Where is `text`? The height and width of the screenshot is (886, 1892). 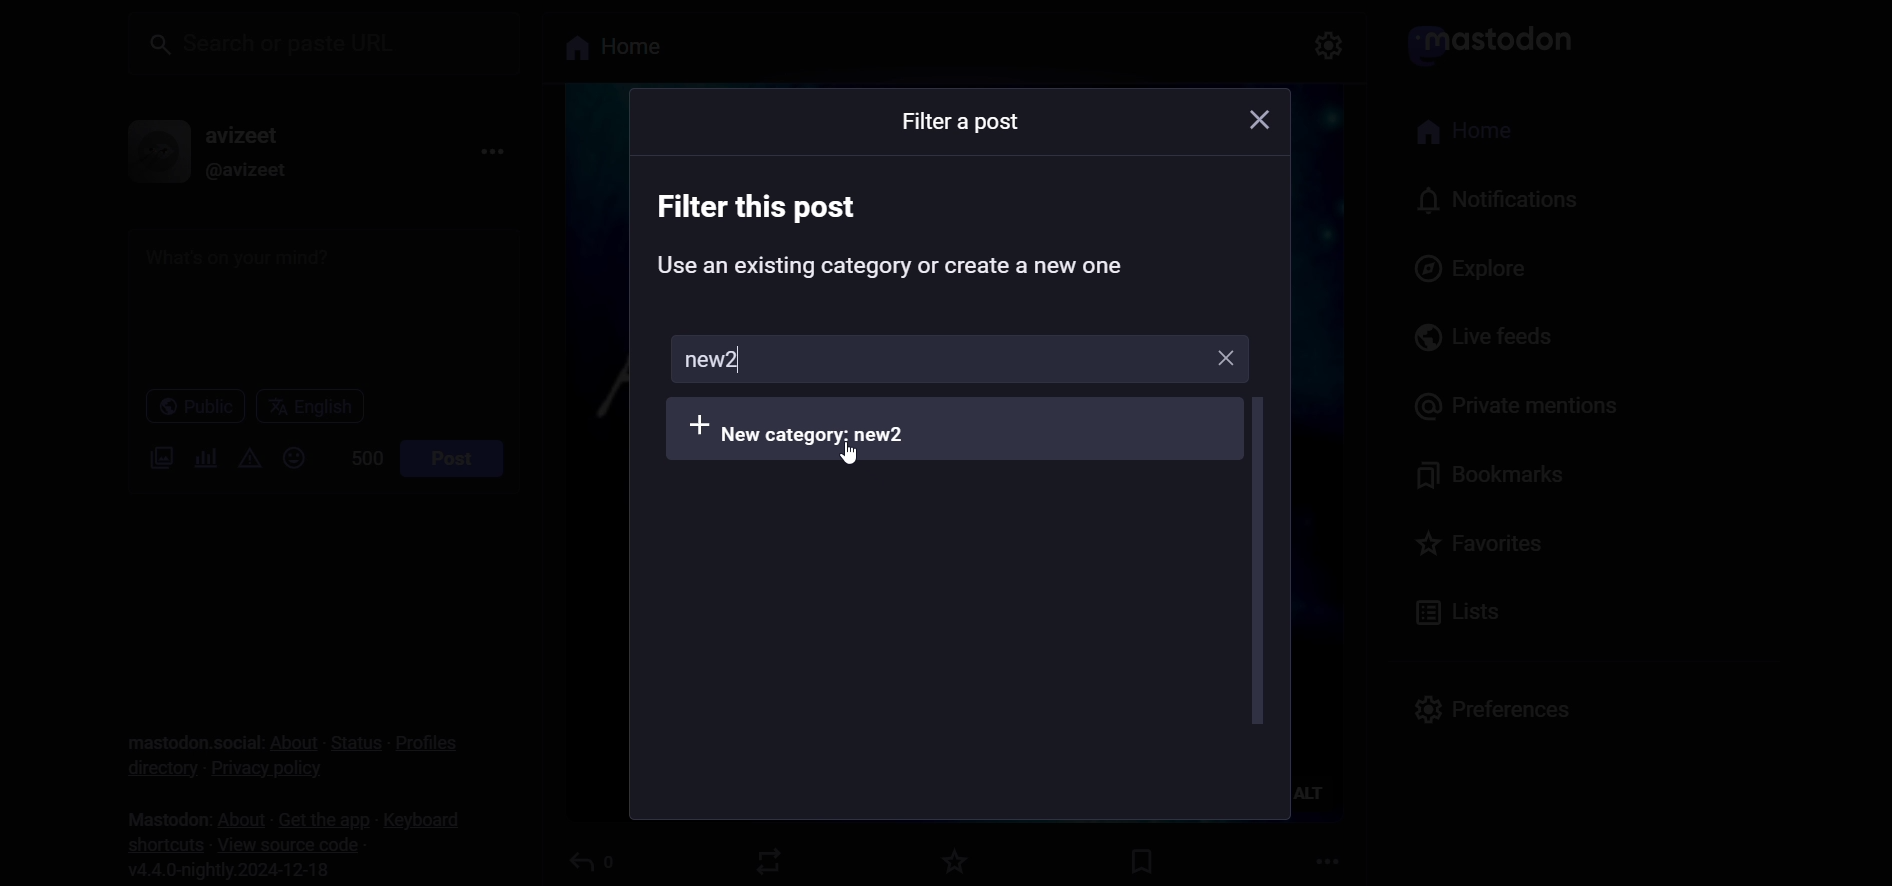 text is located at coordinates (960, 122).